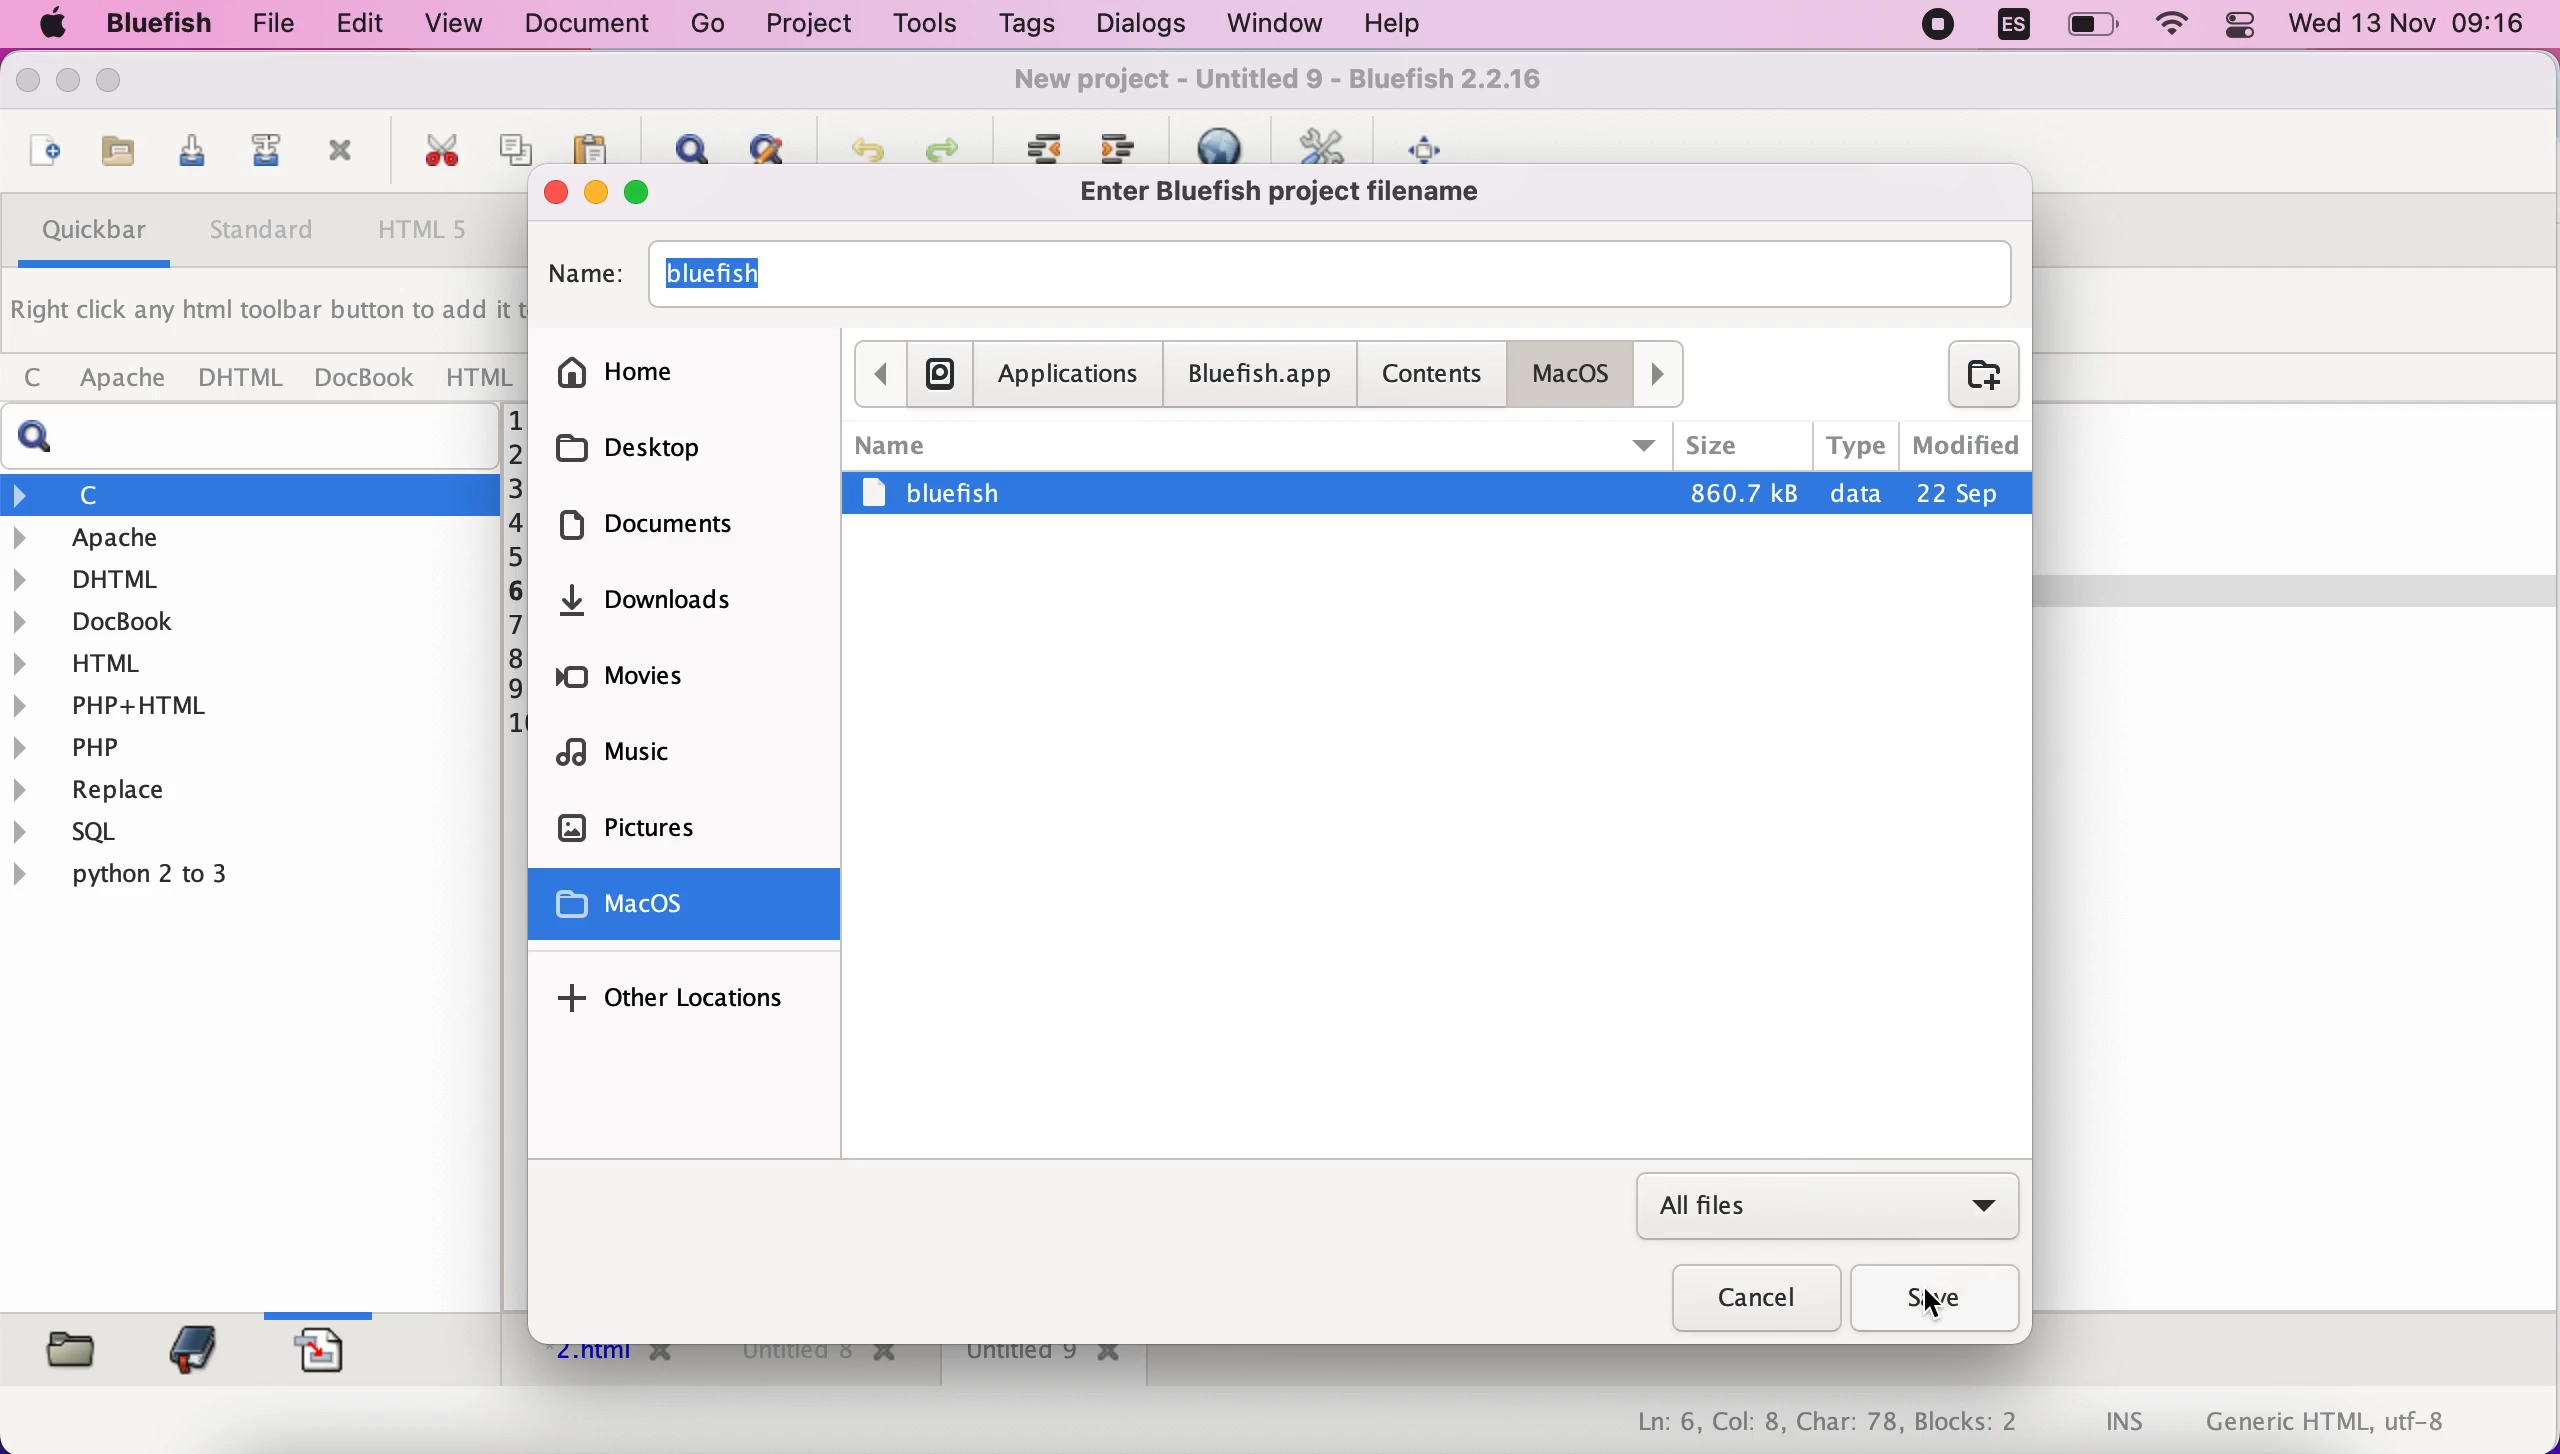 This screenshot has height=1454, width=2560. What do you see at coordinates (1856, 443) in the screenshot?
I see `type` at bounding box center [1856, 443].